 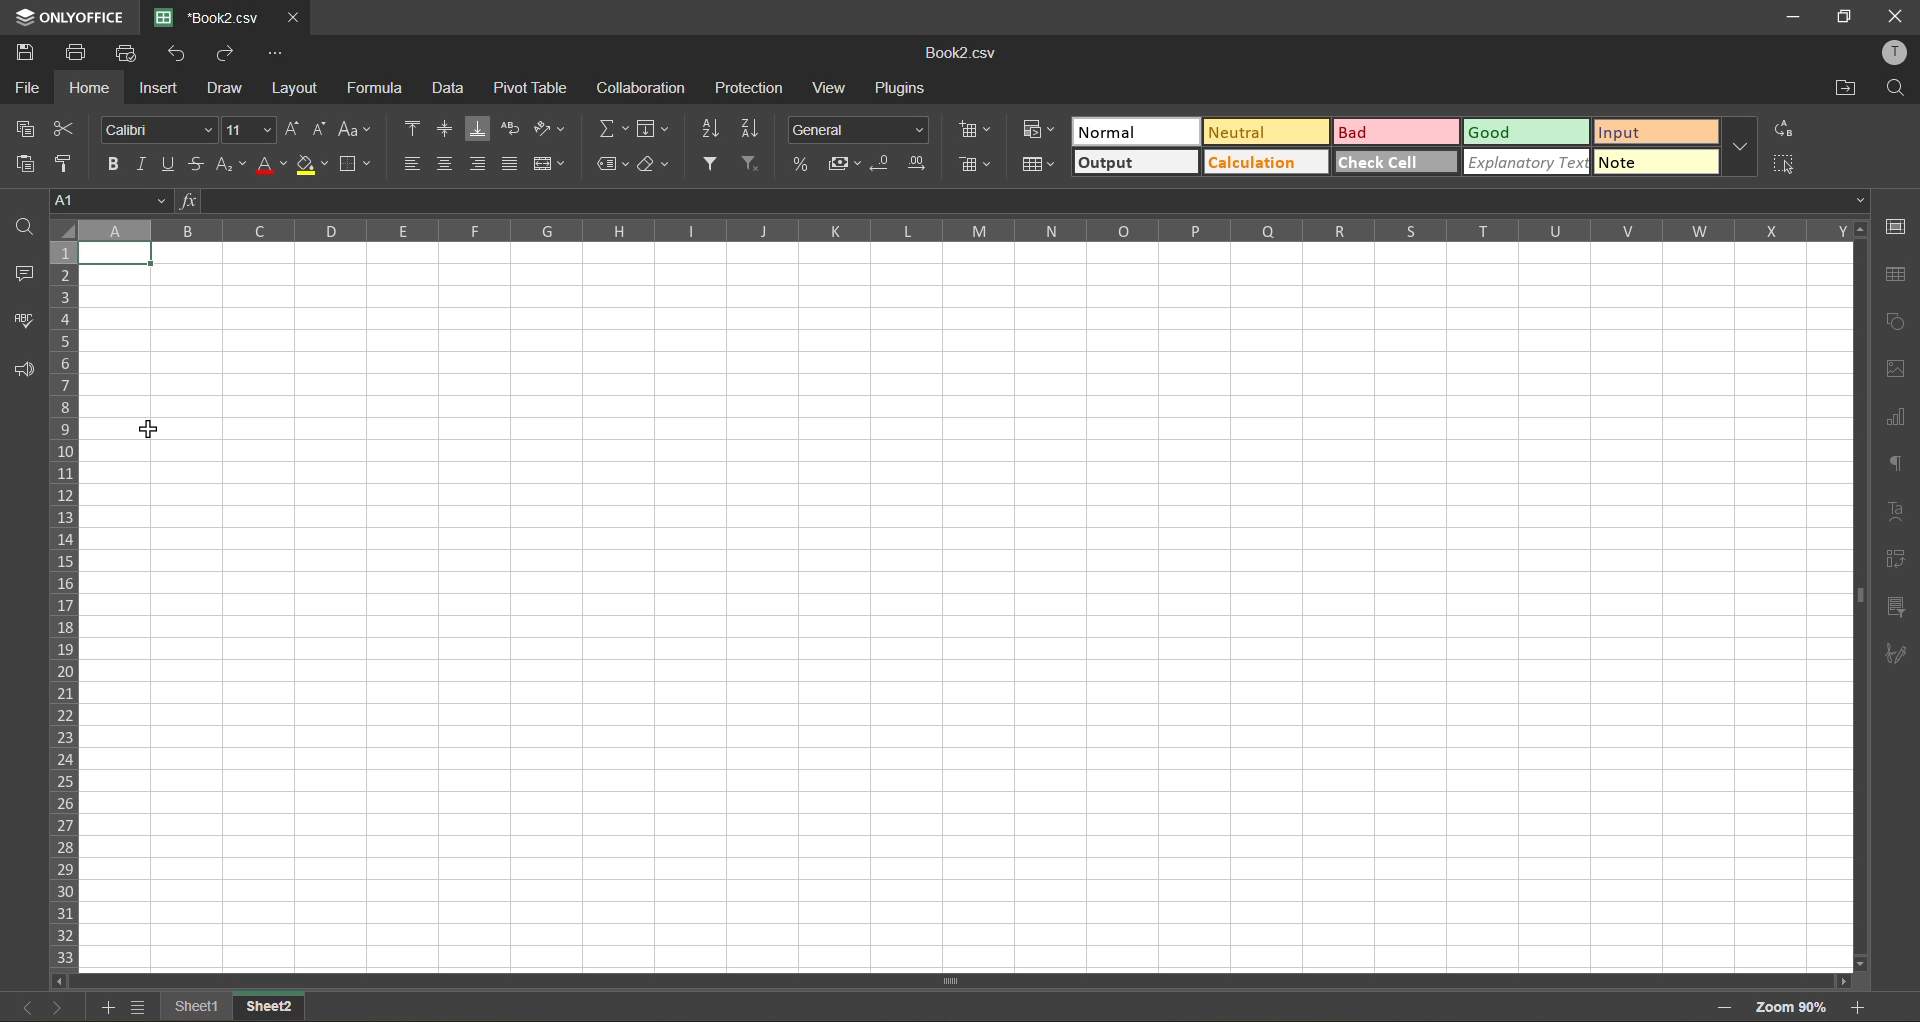 What do you see at coordinates (112, 198) in the screenshot?
I see `cell address` at bounding box center [112, 198].